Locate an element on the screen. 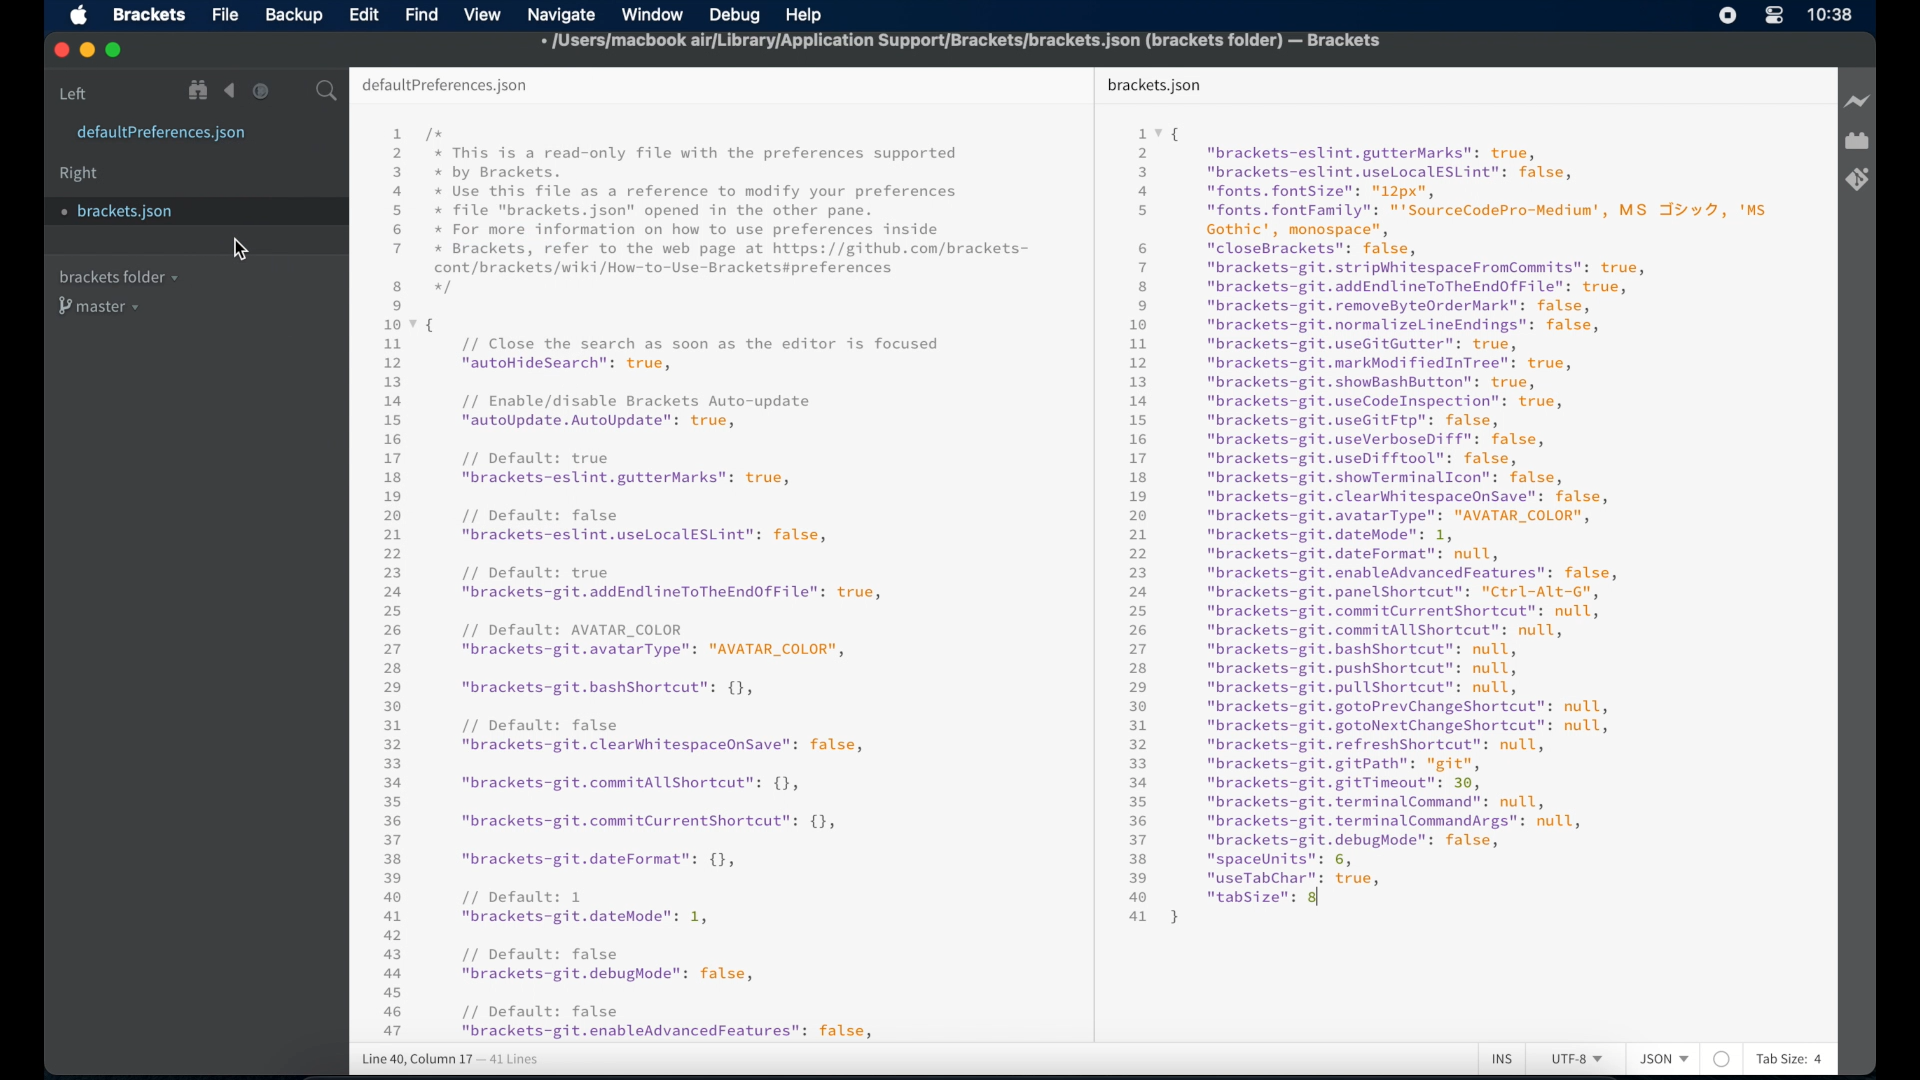 The height and width of the screenshot is (1080, 1920). apple icon is located at coordinates (80, 16).